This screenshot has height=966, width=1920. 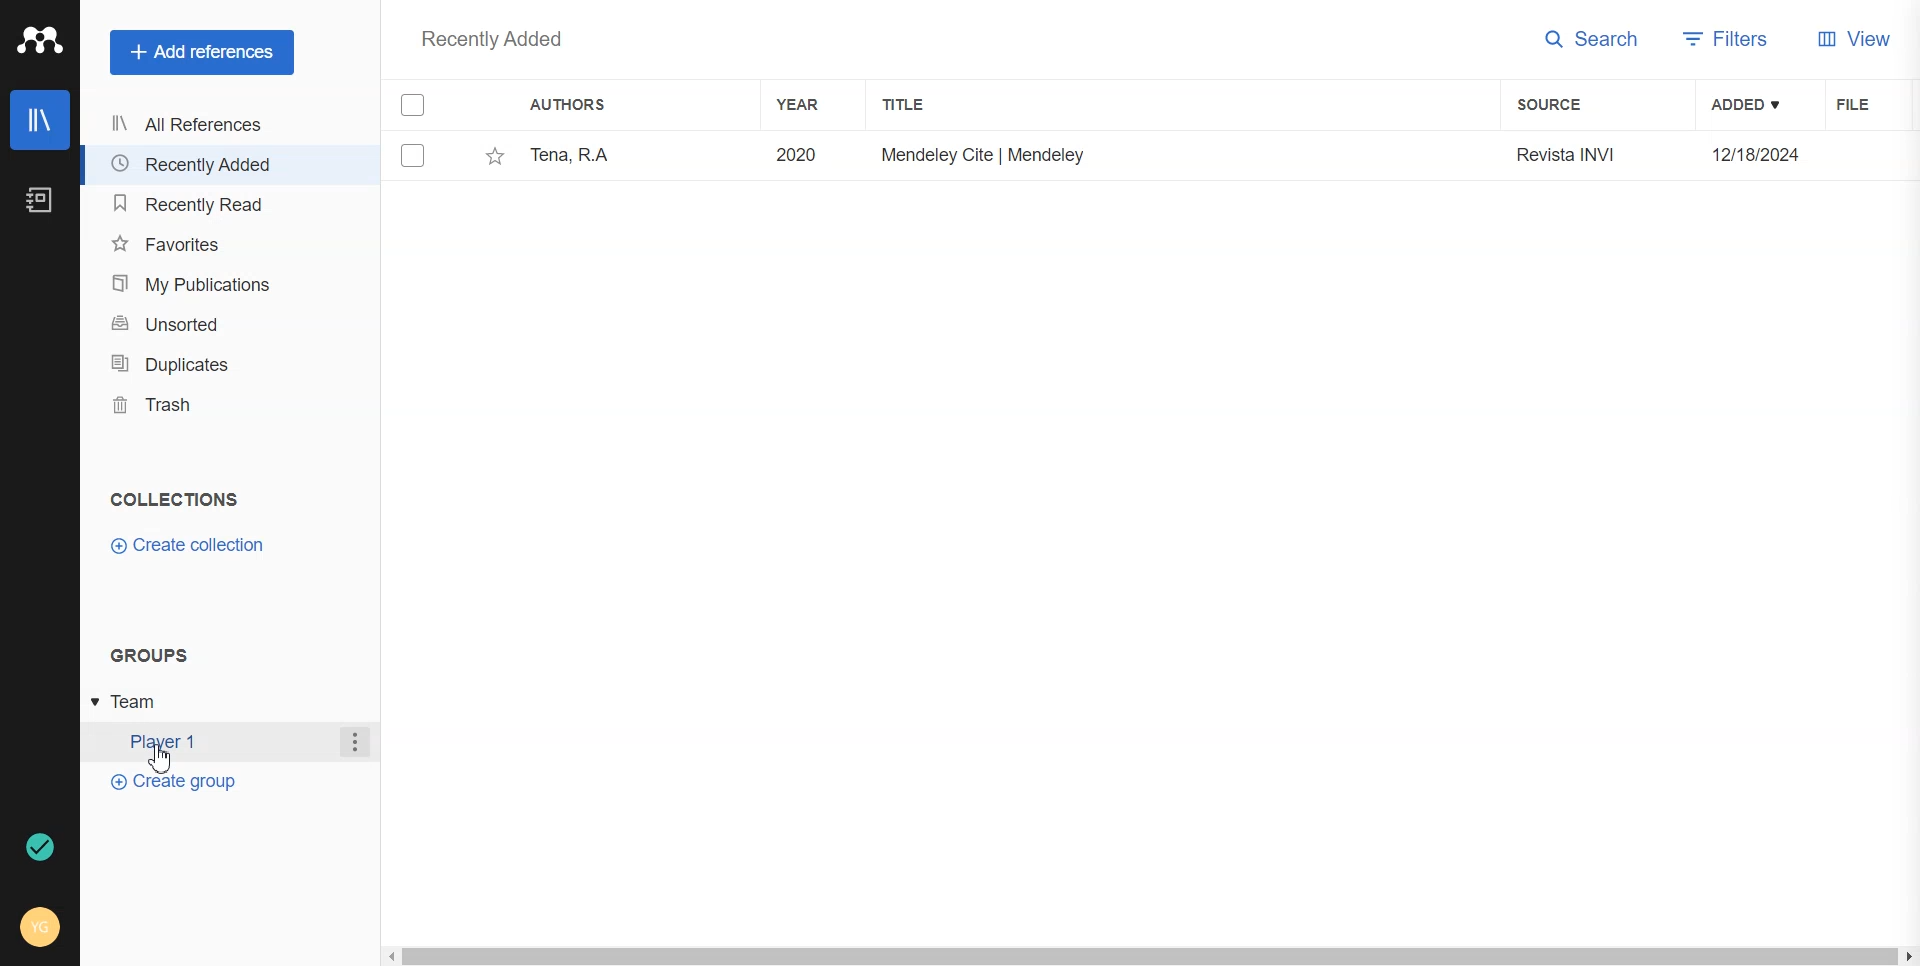 I want to click on Horizontal Scroll bar, so click(x=1149, y=956).